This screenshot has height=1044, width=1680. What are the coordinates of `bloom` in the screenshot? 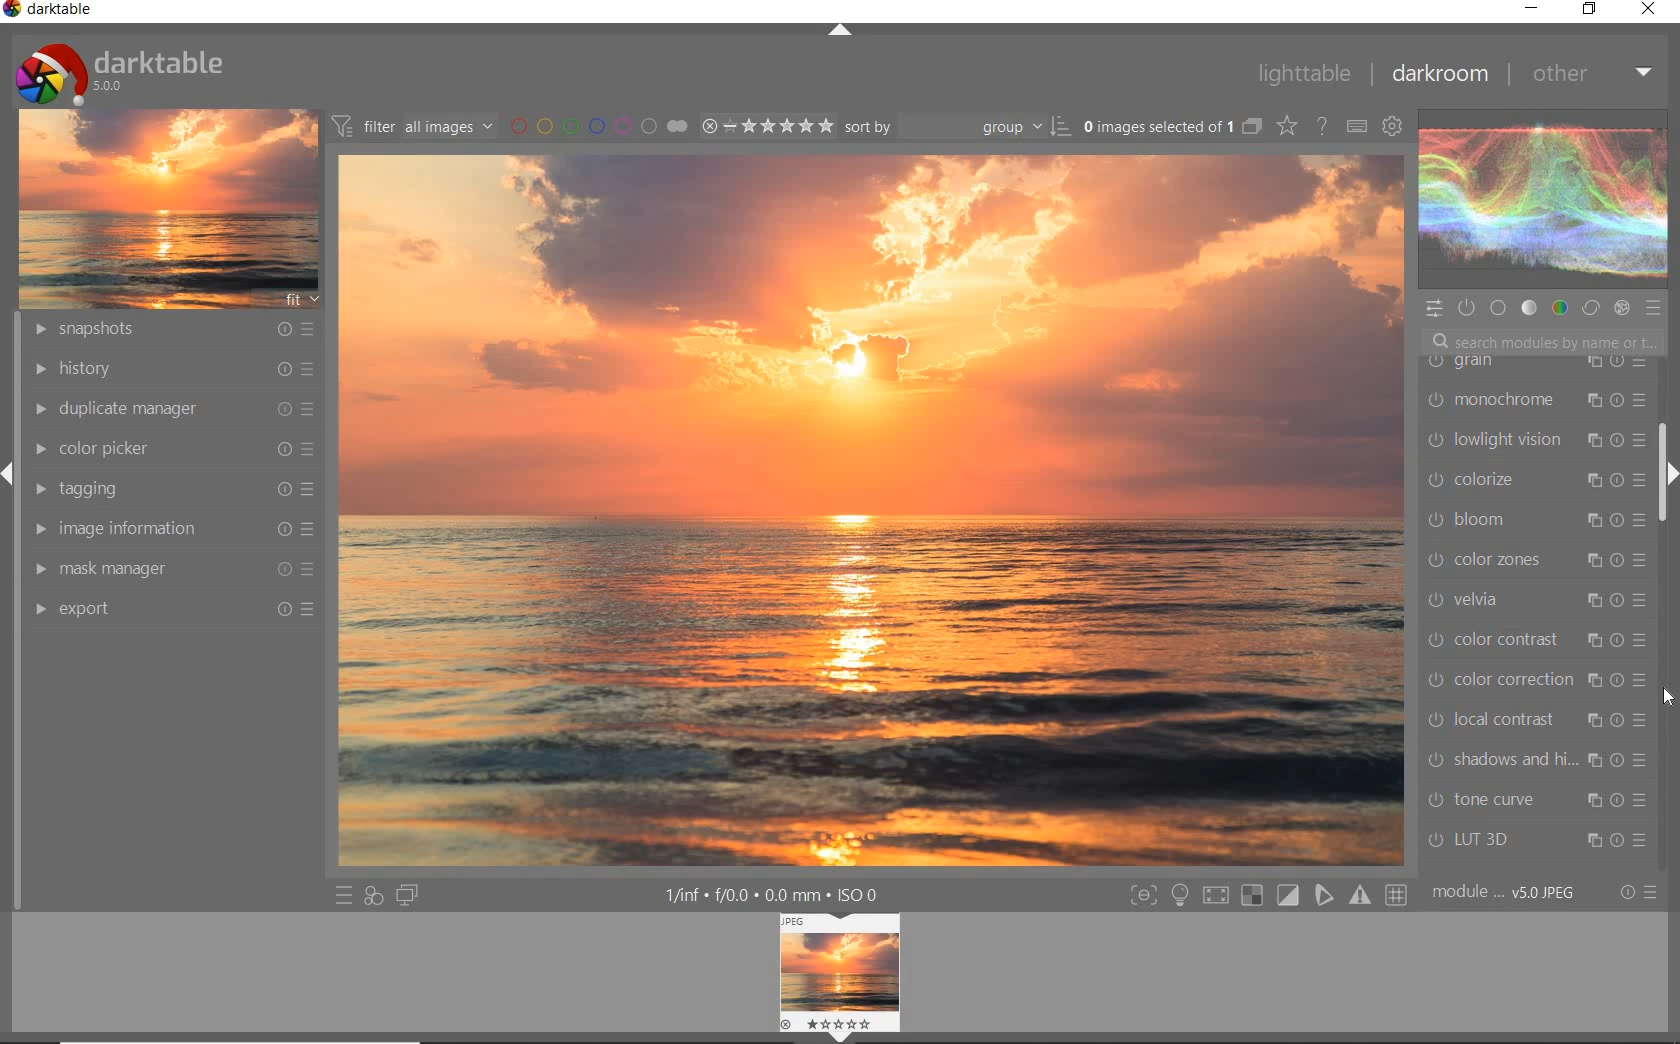 It's located at (1536, 523).